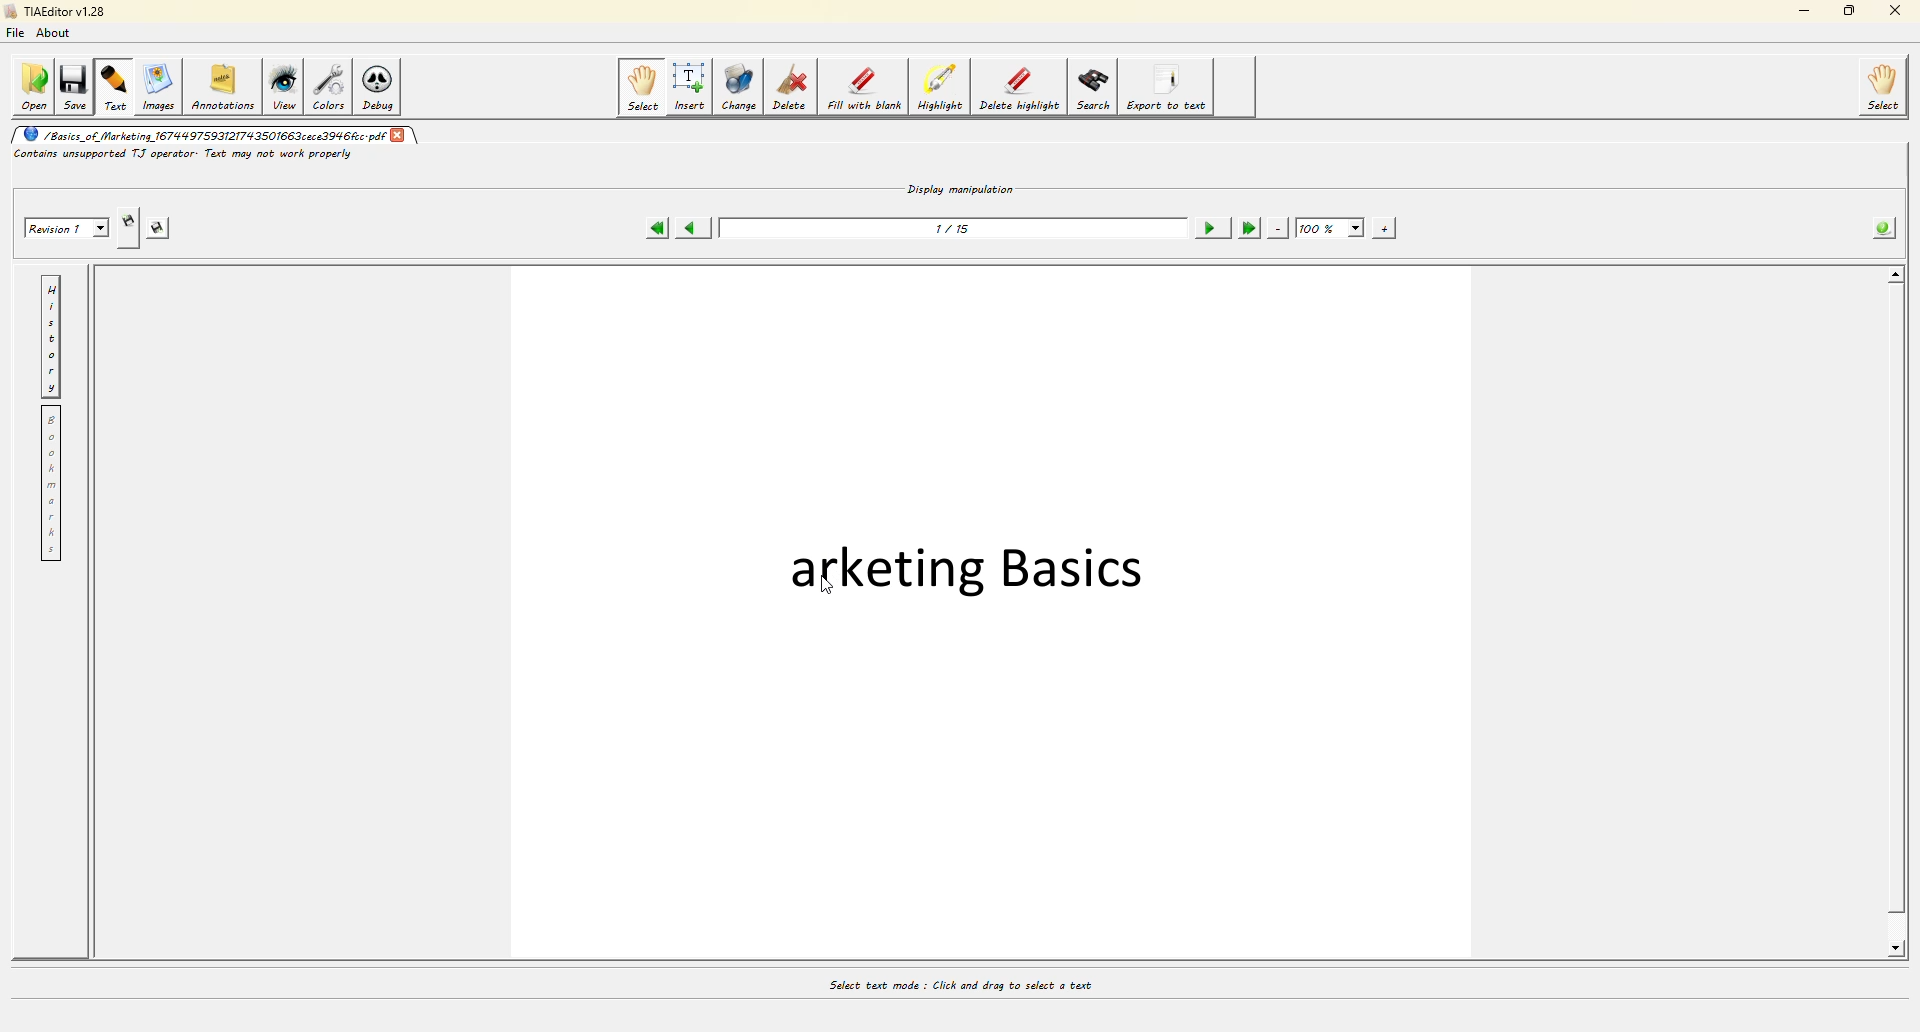 This screenshot has width=1920, height=1032. What do you see at coordinates (940, 88) in the screenshot?
I see `highlight` at bounding box center [940, 88].